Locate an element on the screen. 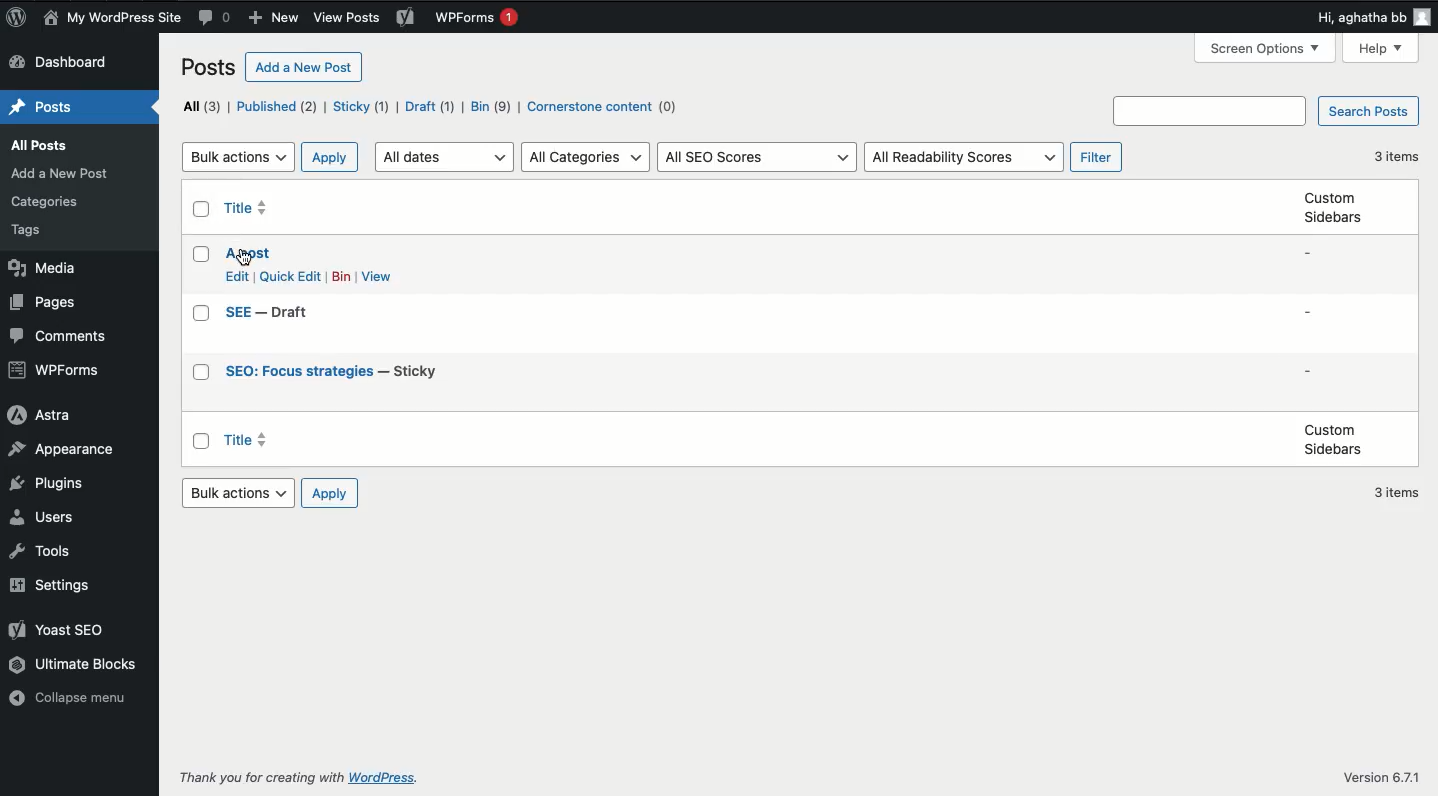  Posts is located at coordinates (39, 108).